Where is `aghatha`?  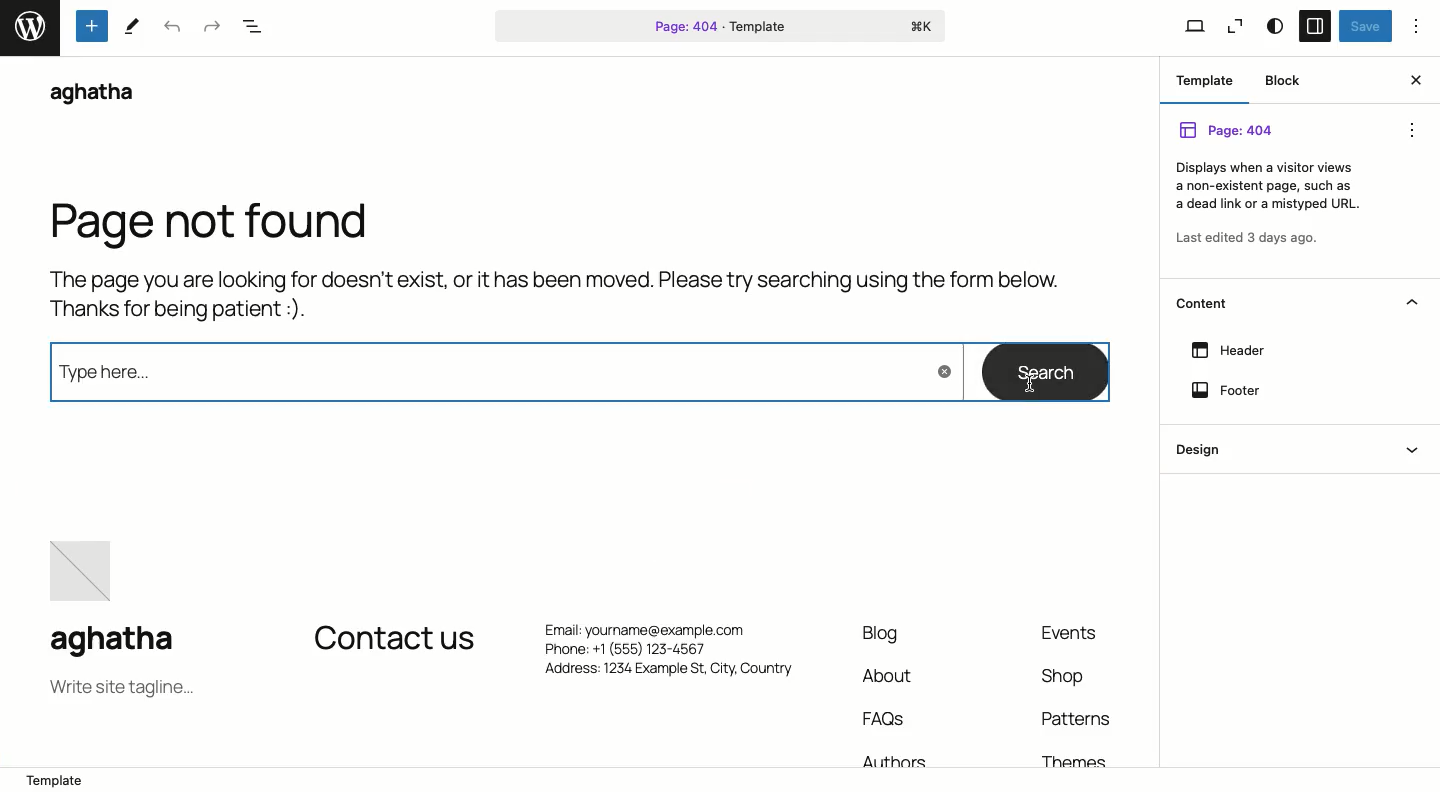 aghatha is located at coordinates (90, 93).